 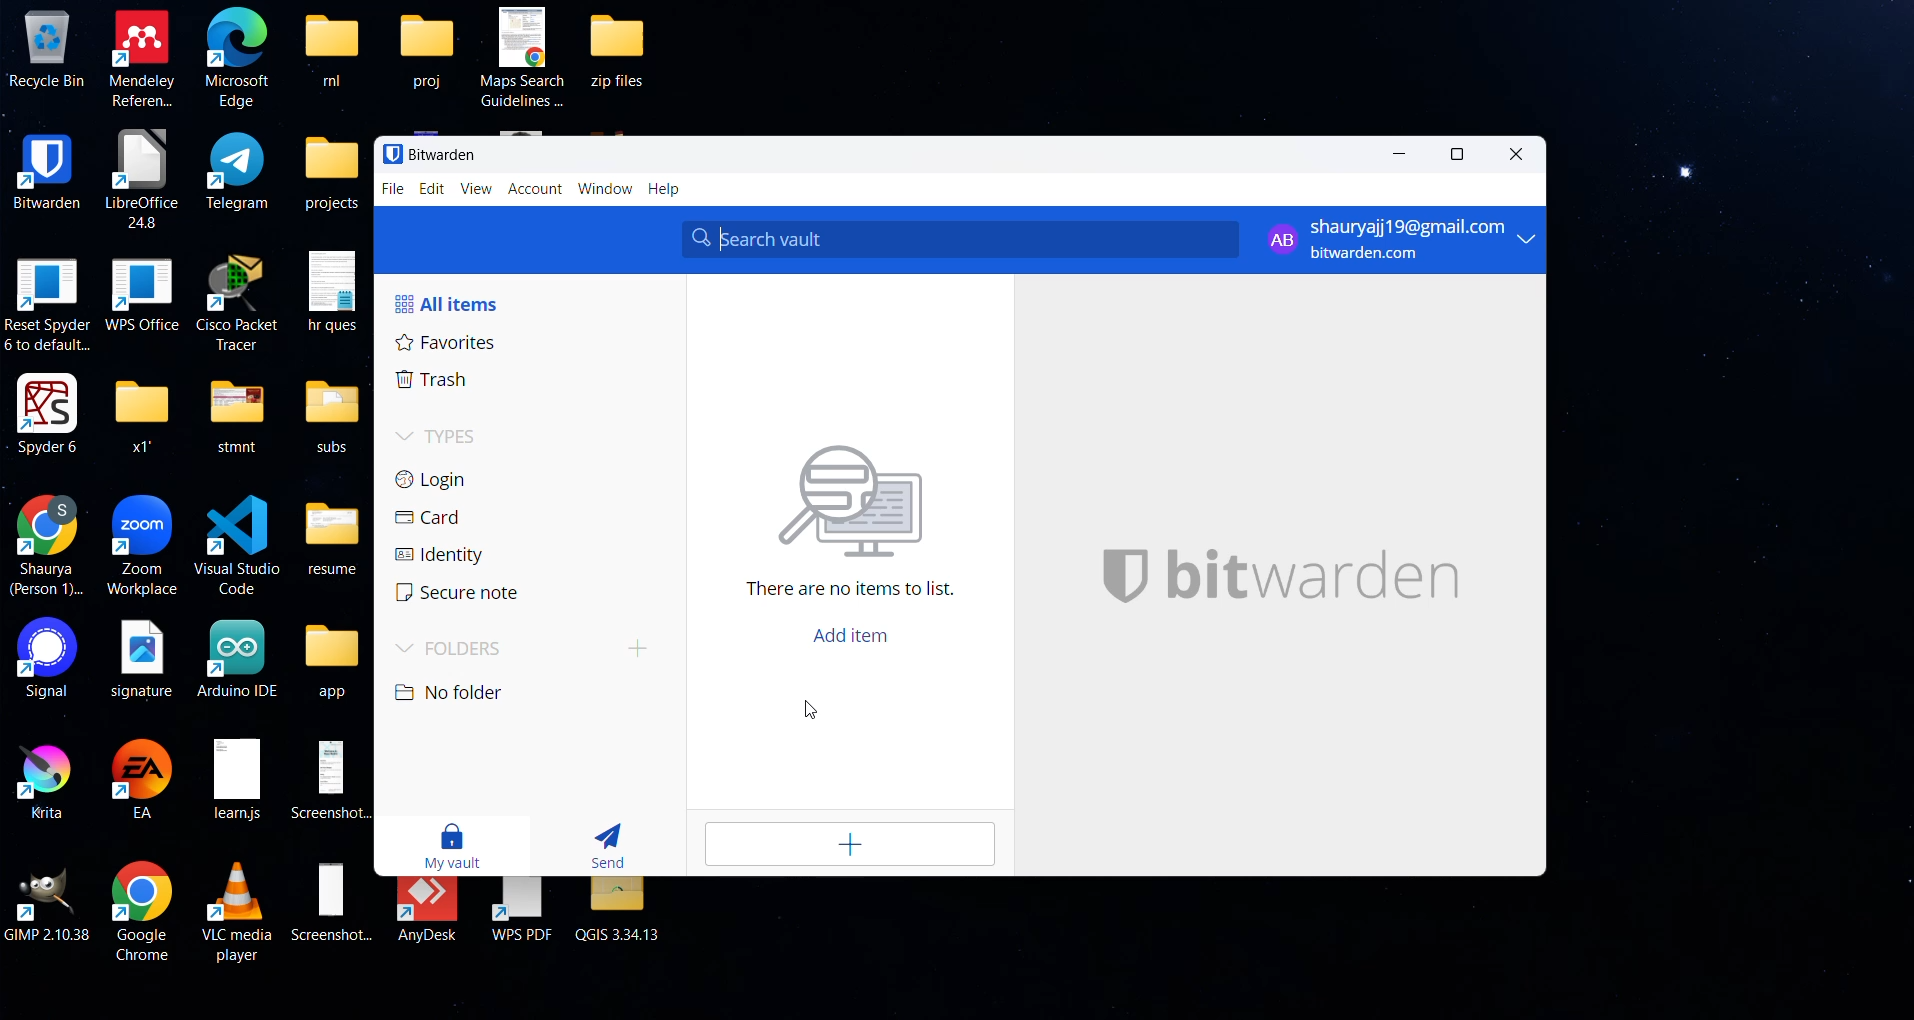 What do you see at coordinates (461, 648) in the screenshot?
I see `folders` at bounding box center [461, 648].